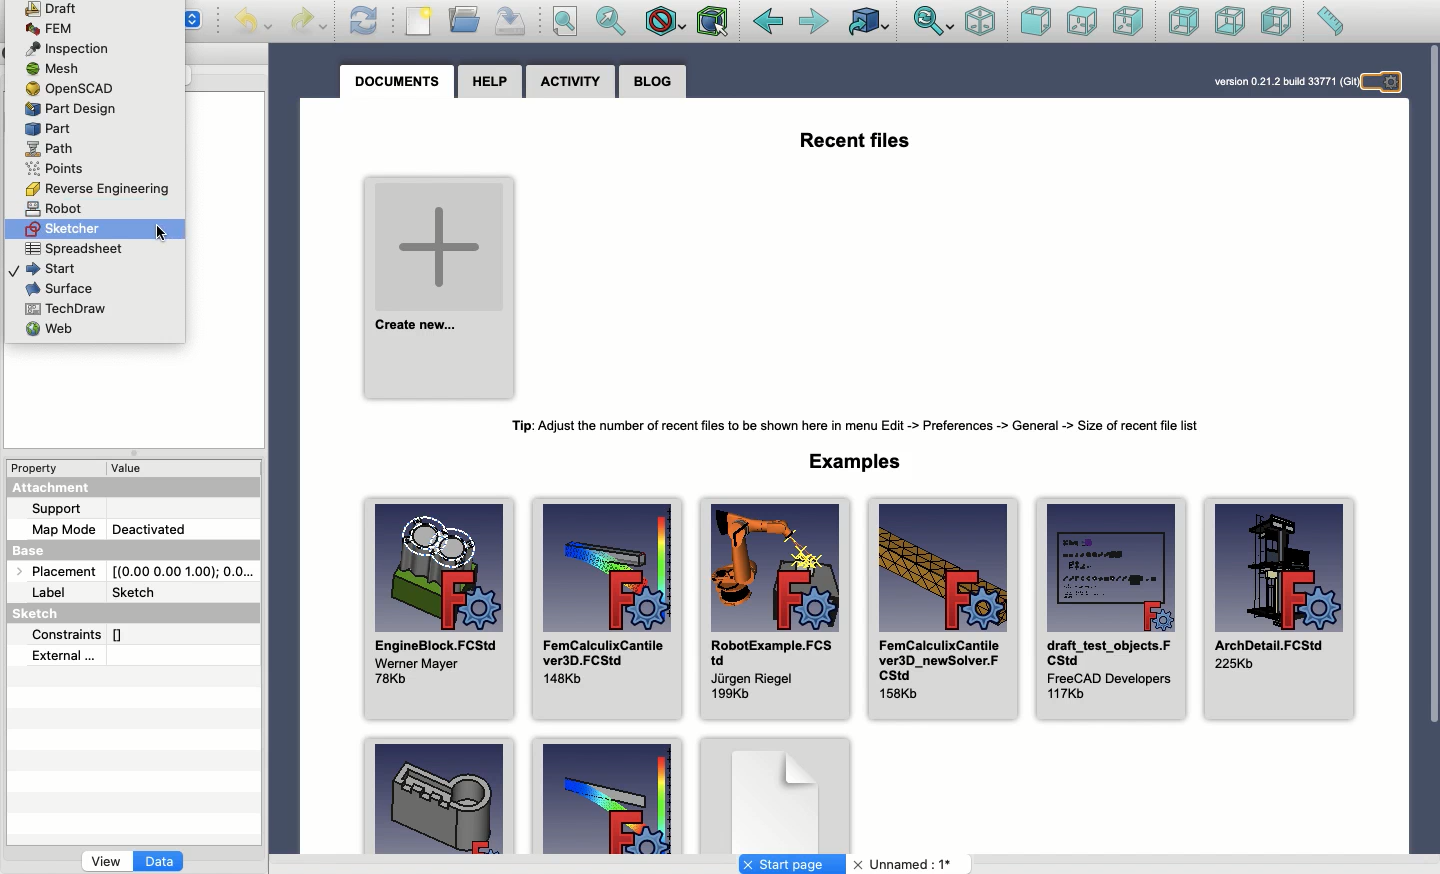  Describe the element at coordinates (106, 863) in the screenshot. I see `View` at that location.